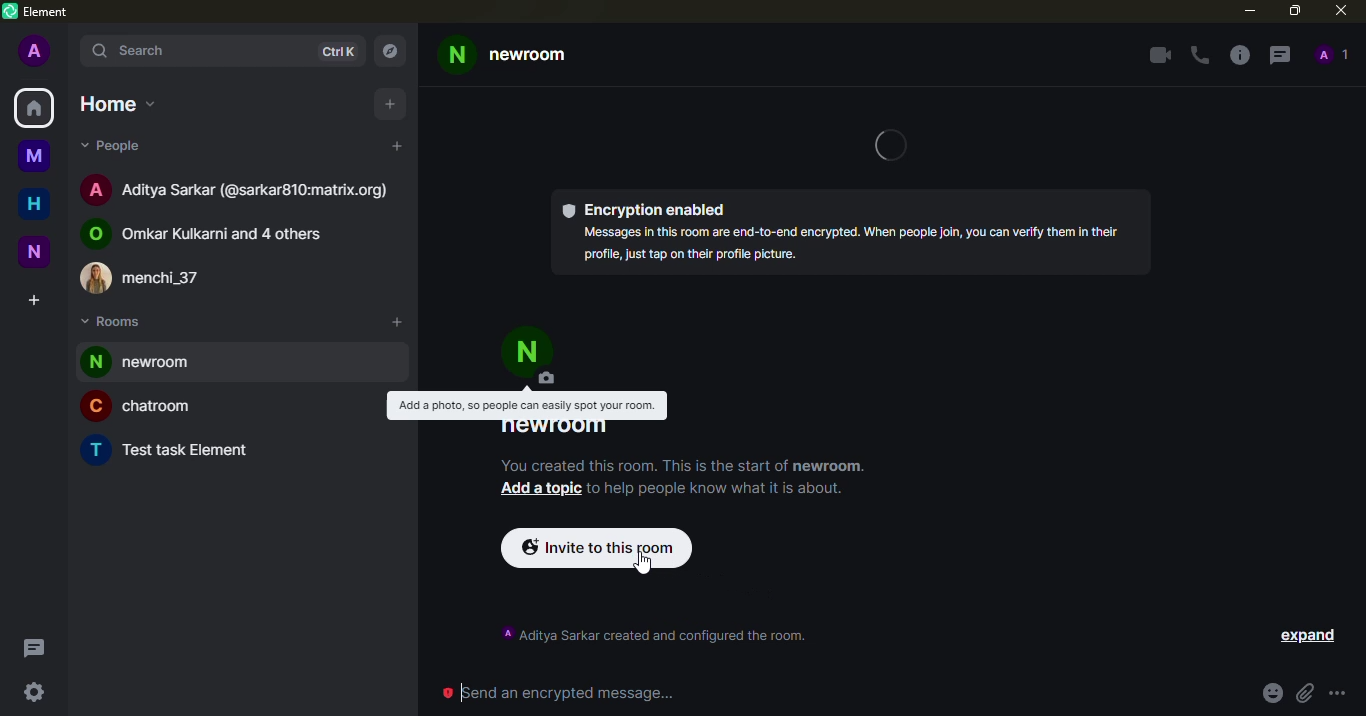 The image size is (1366, 716). Describe the element at coordinates (394, 46) in the screenshot. I see `navigator` at that location.